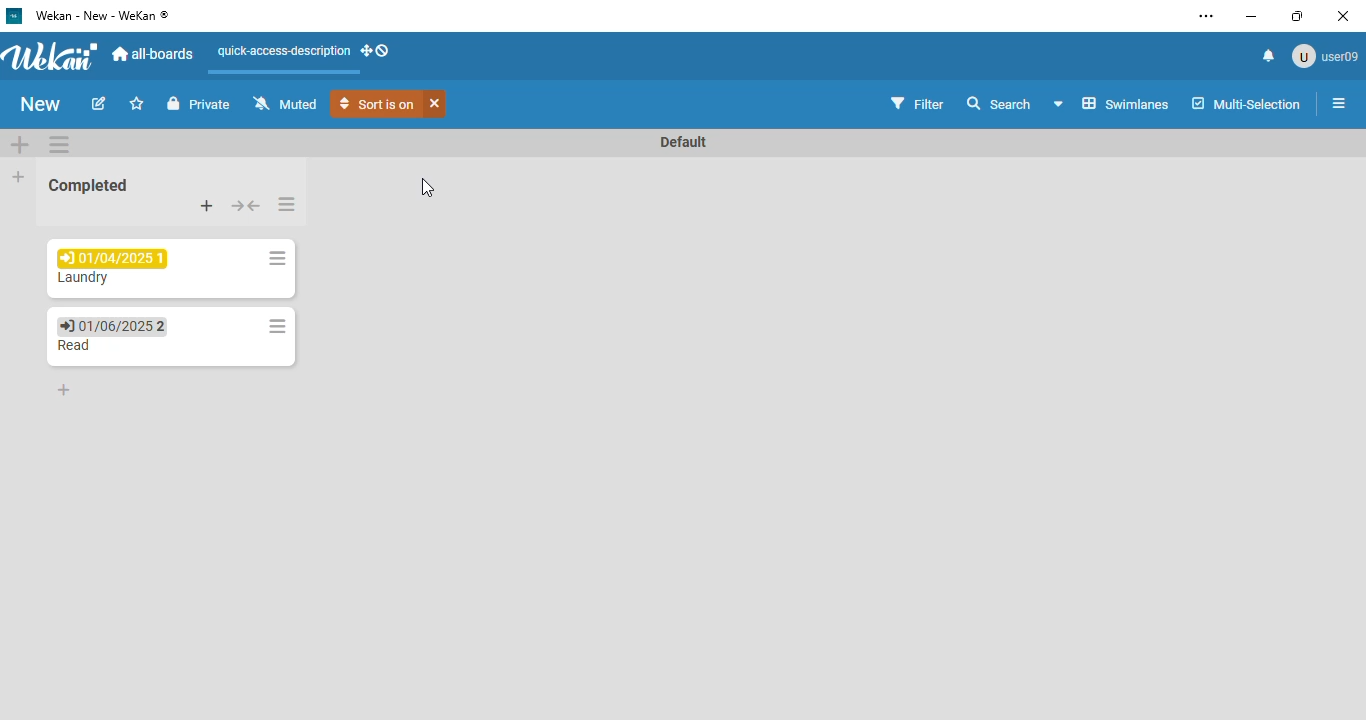 This screenshot has height=720, width=1366. What do you see at coordinates (65, 390) in the screenshot?
I see `add card to bottom of list` at bounding box center [65, 390].